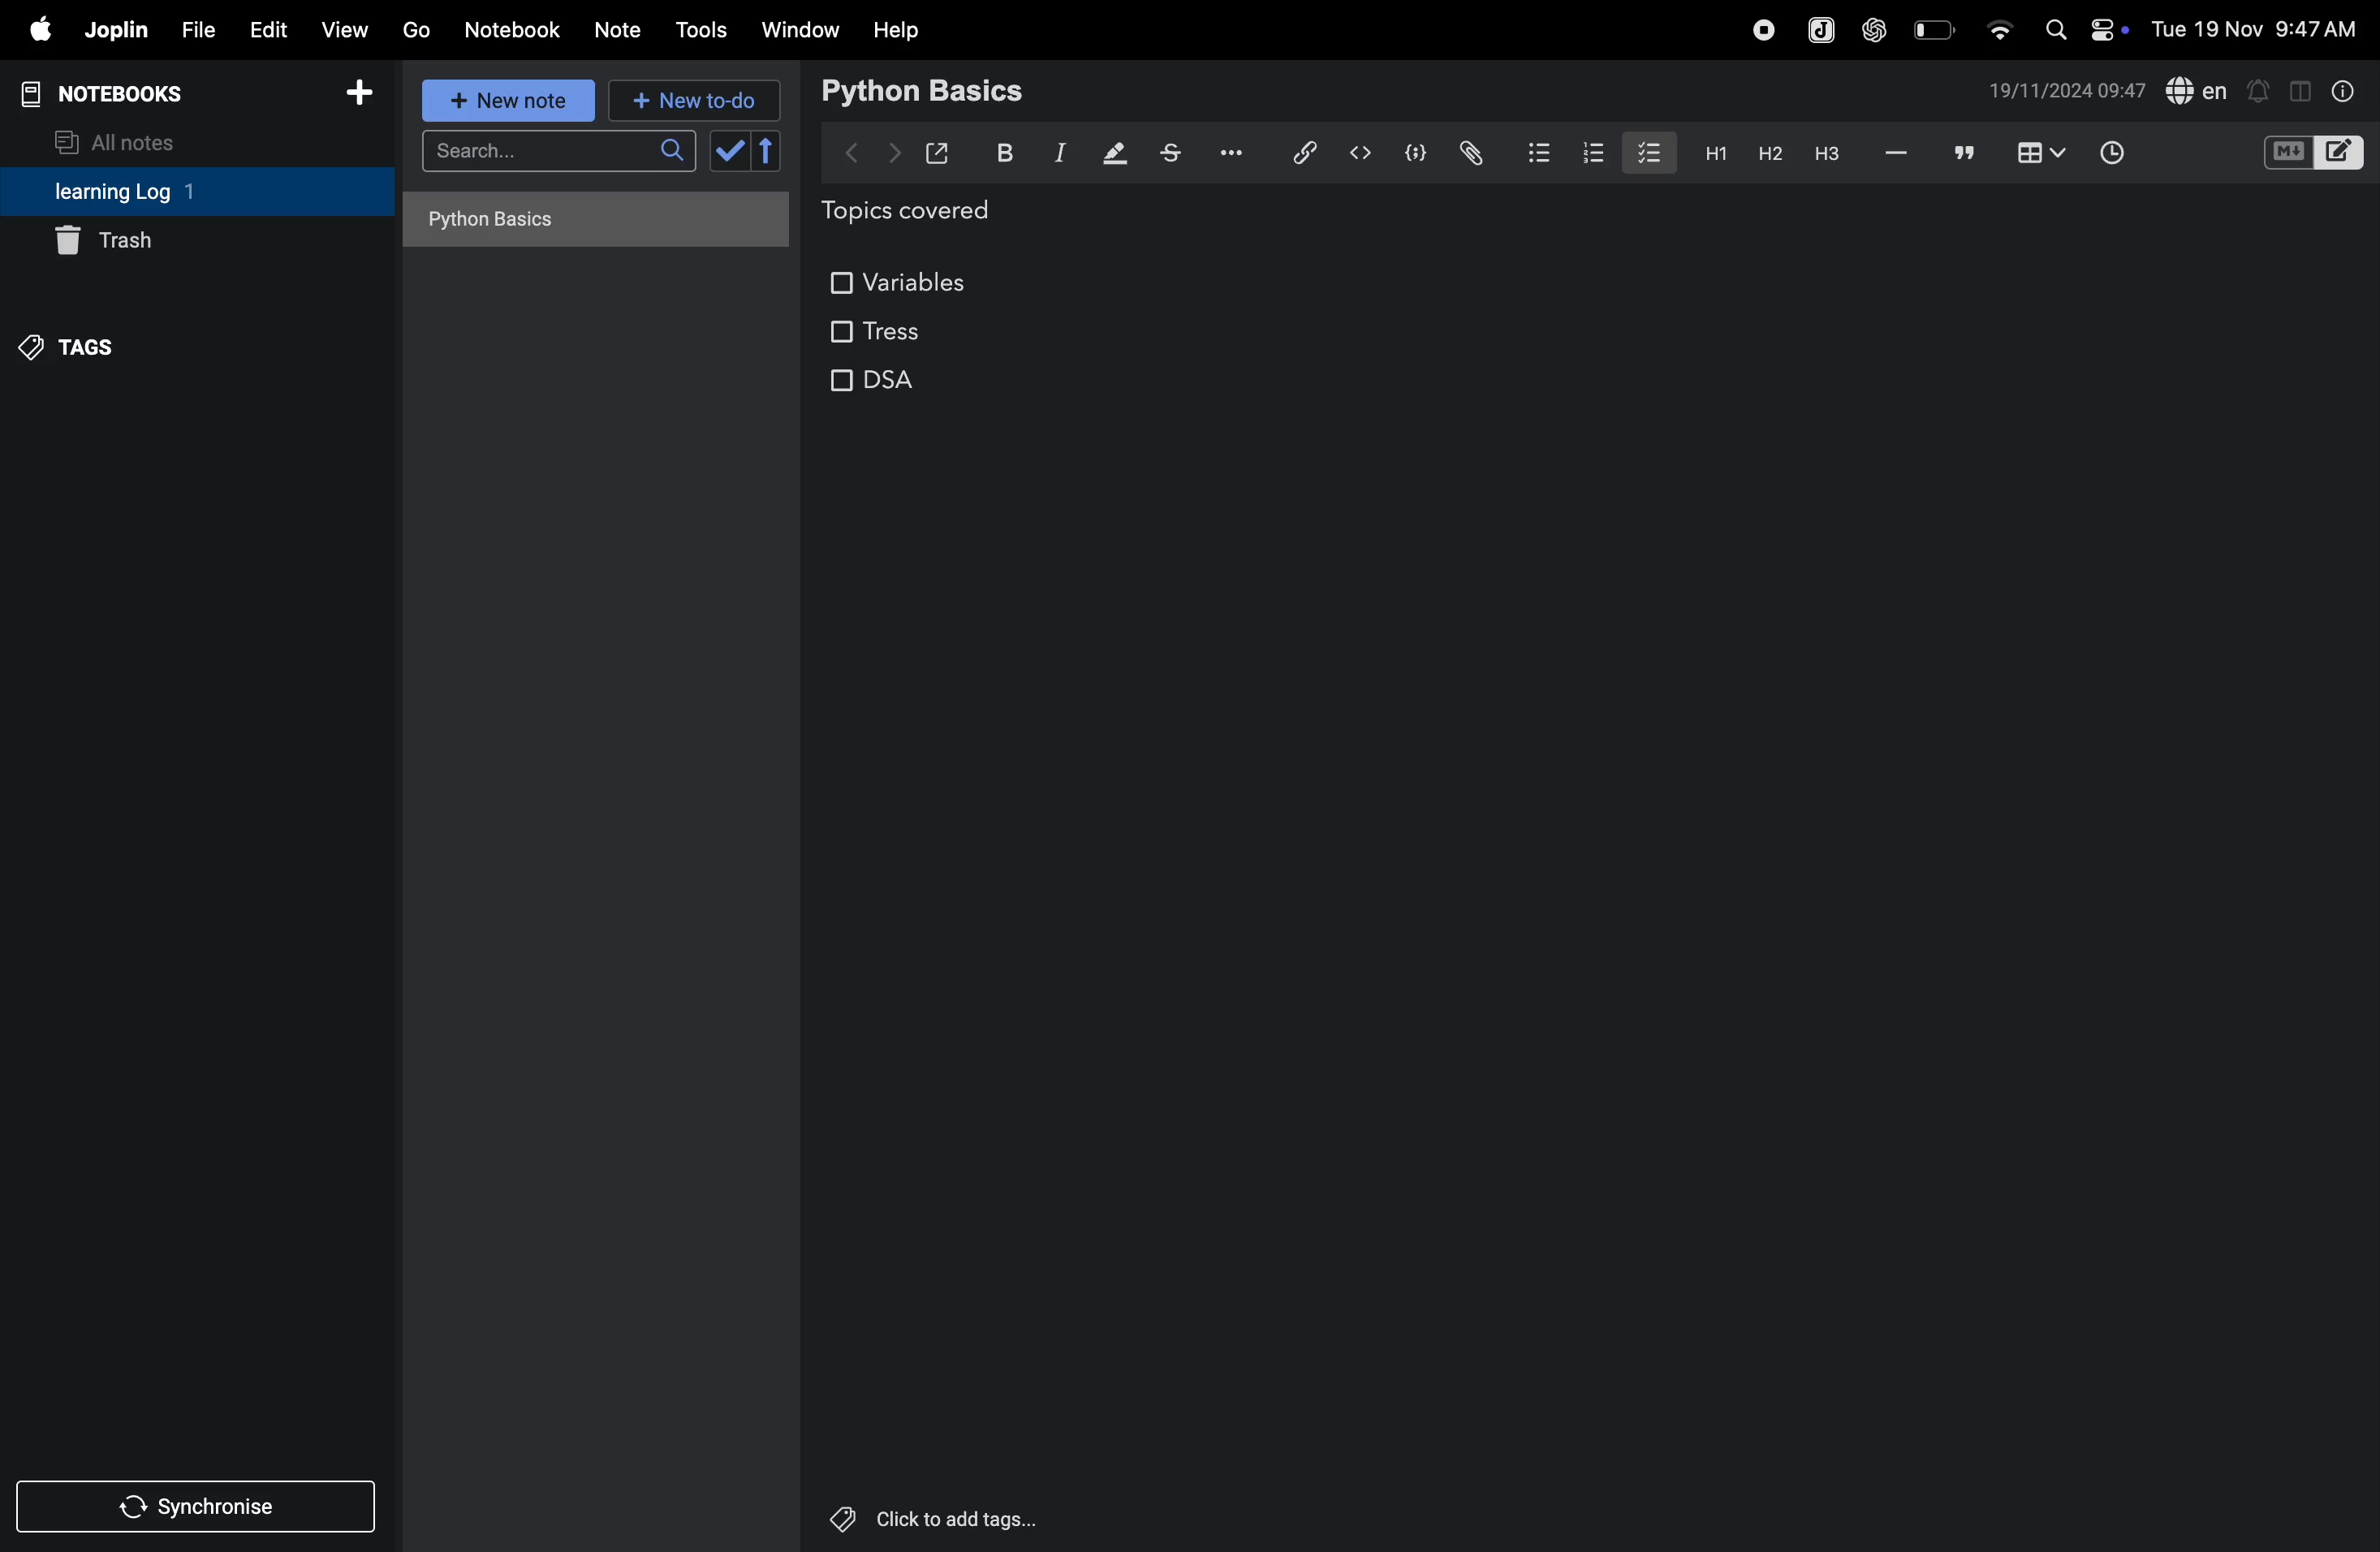  Describe the element at coordinates (503, 100) in the screenshot. I see `new note` at that location.